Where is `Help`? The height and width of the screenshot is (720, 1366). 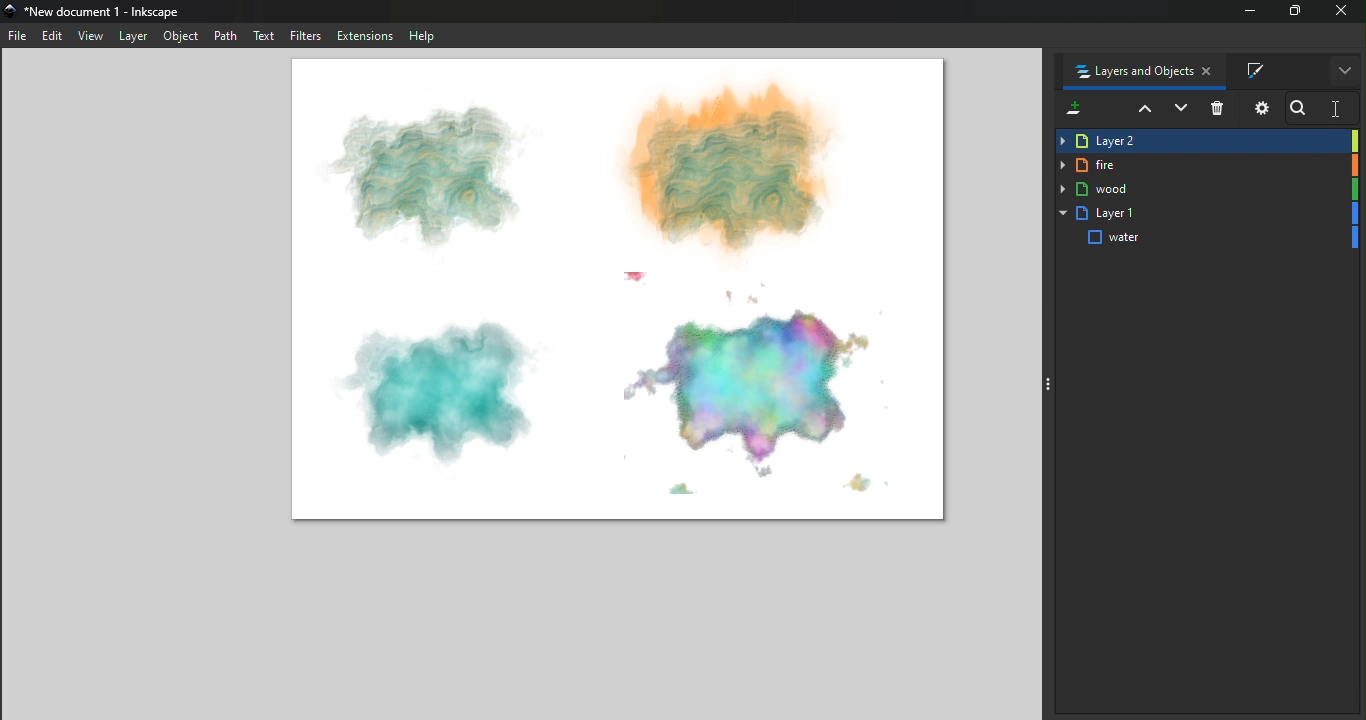
Help is located at coordinates (422, 35).